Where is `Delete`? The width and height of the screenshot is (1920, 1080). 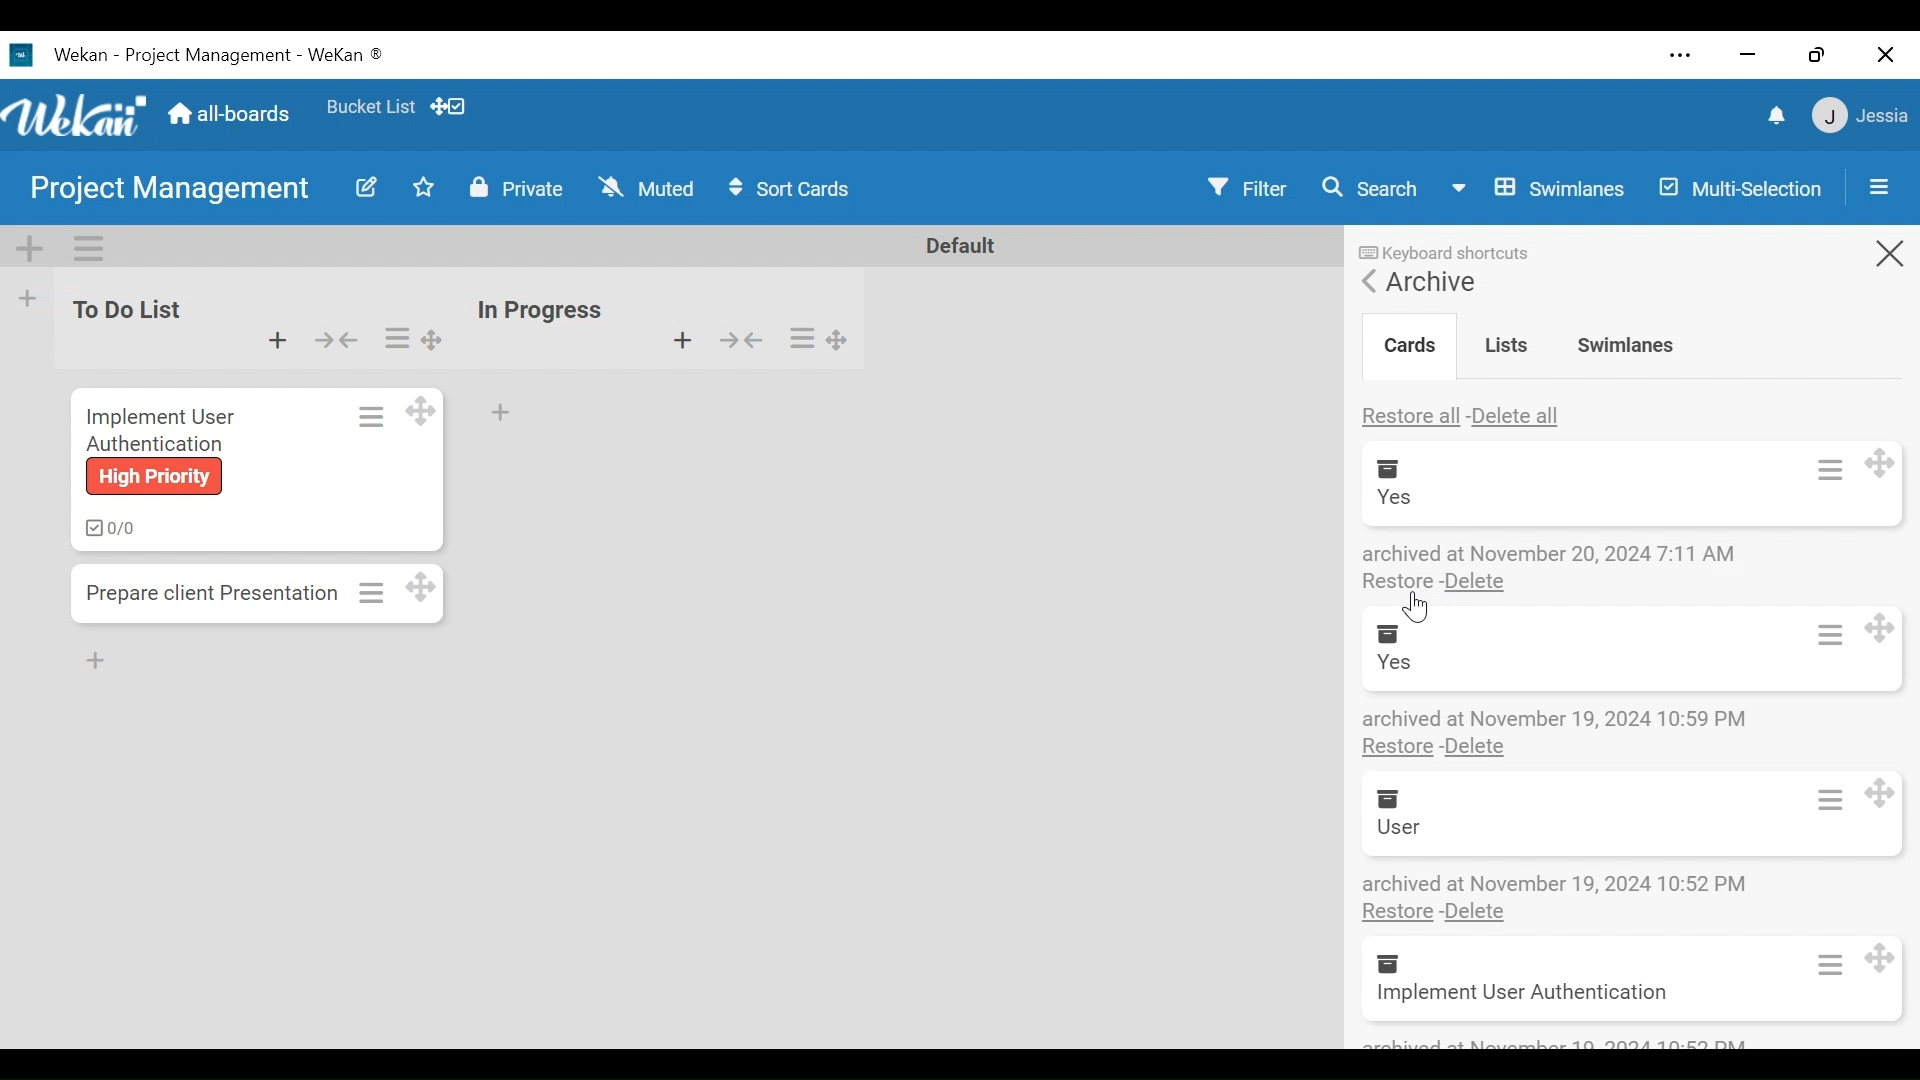
Delete is located at coordinates (1478, 748).